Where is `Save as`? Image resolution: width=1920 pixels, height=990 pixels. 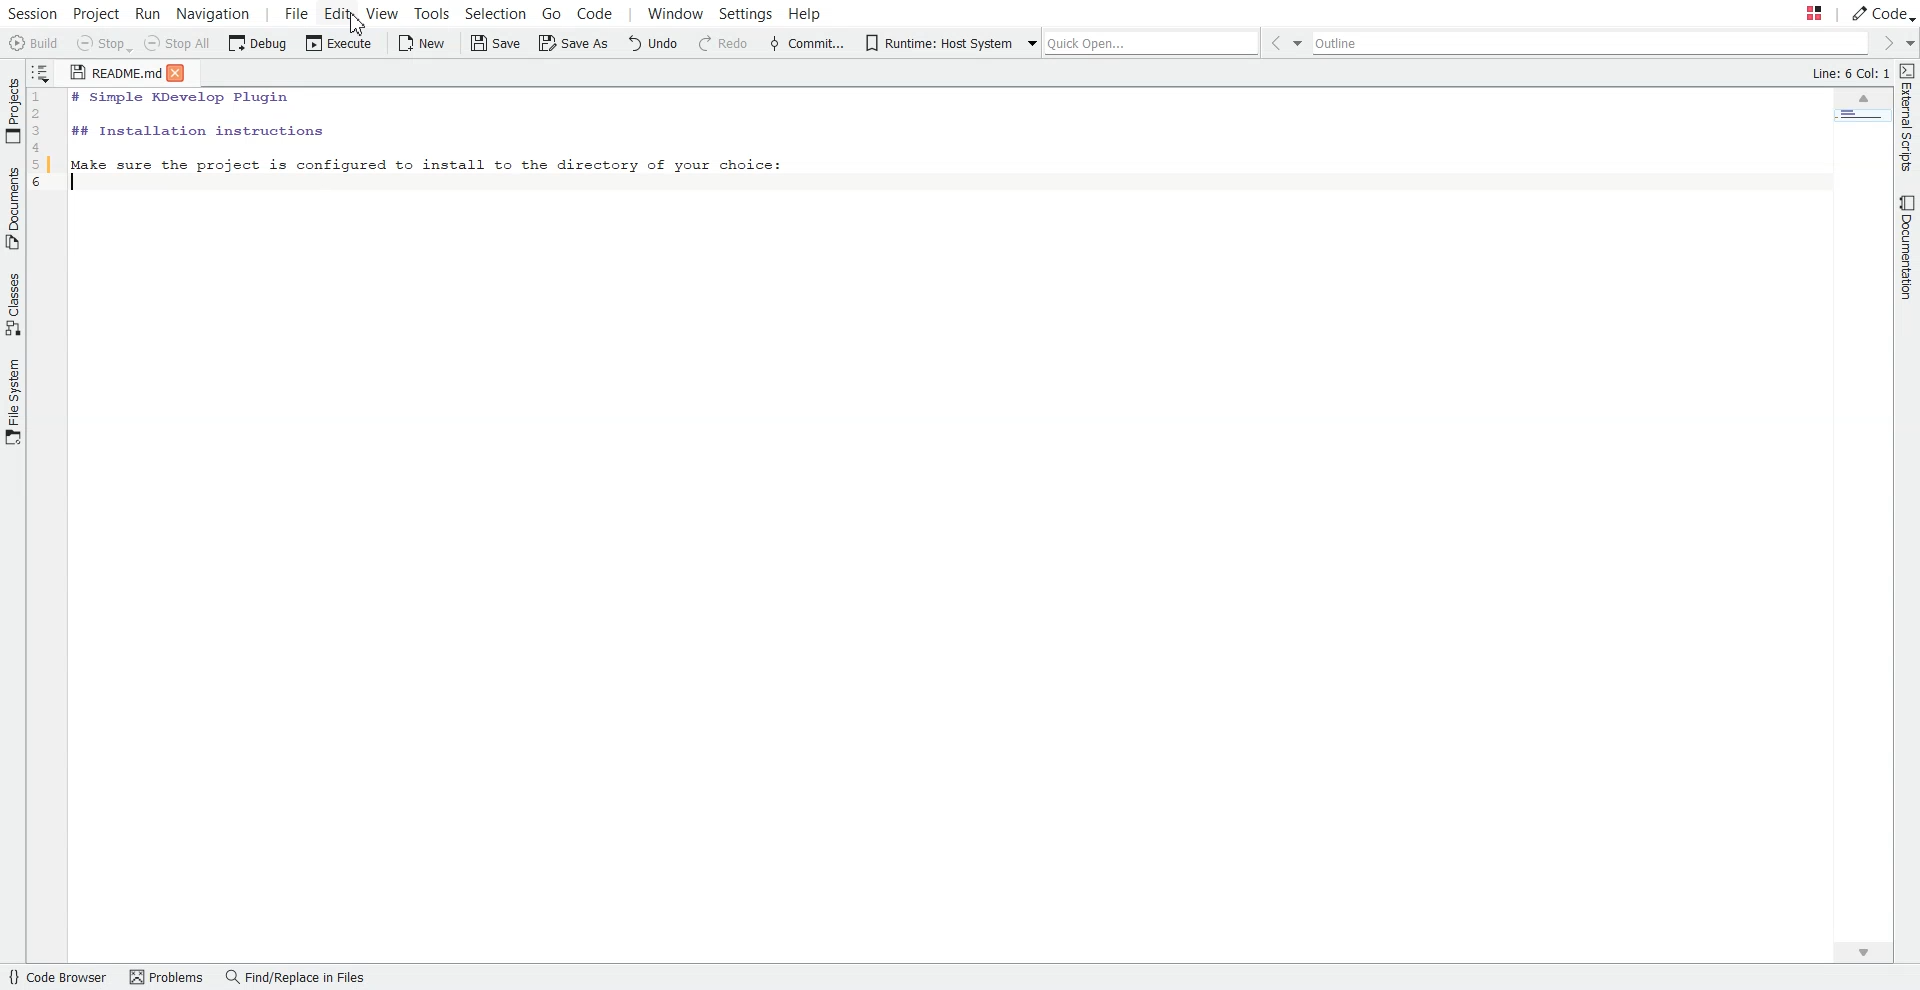 Save as is located at coordinates (572, 45).